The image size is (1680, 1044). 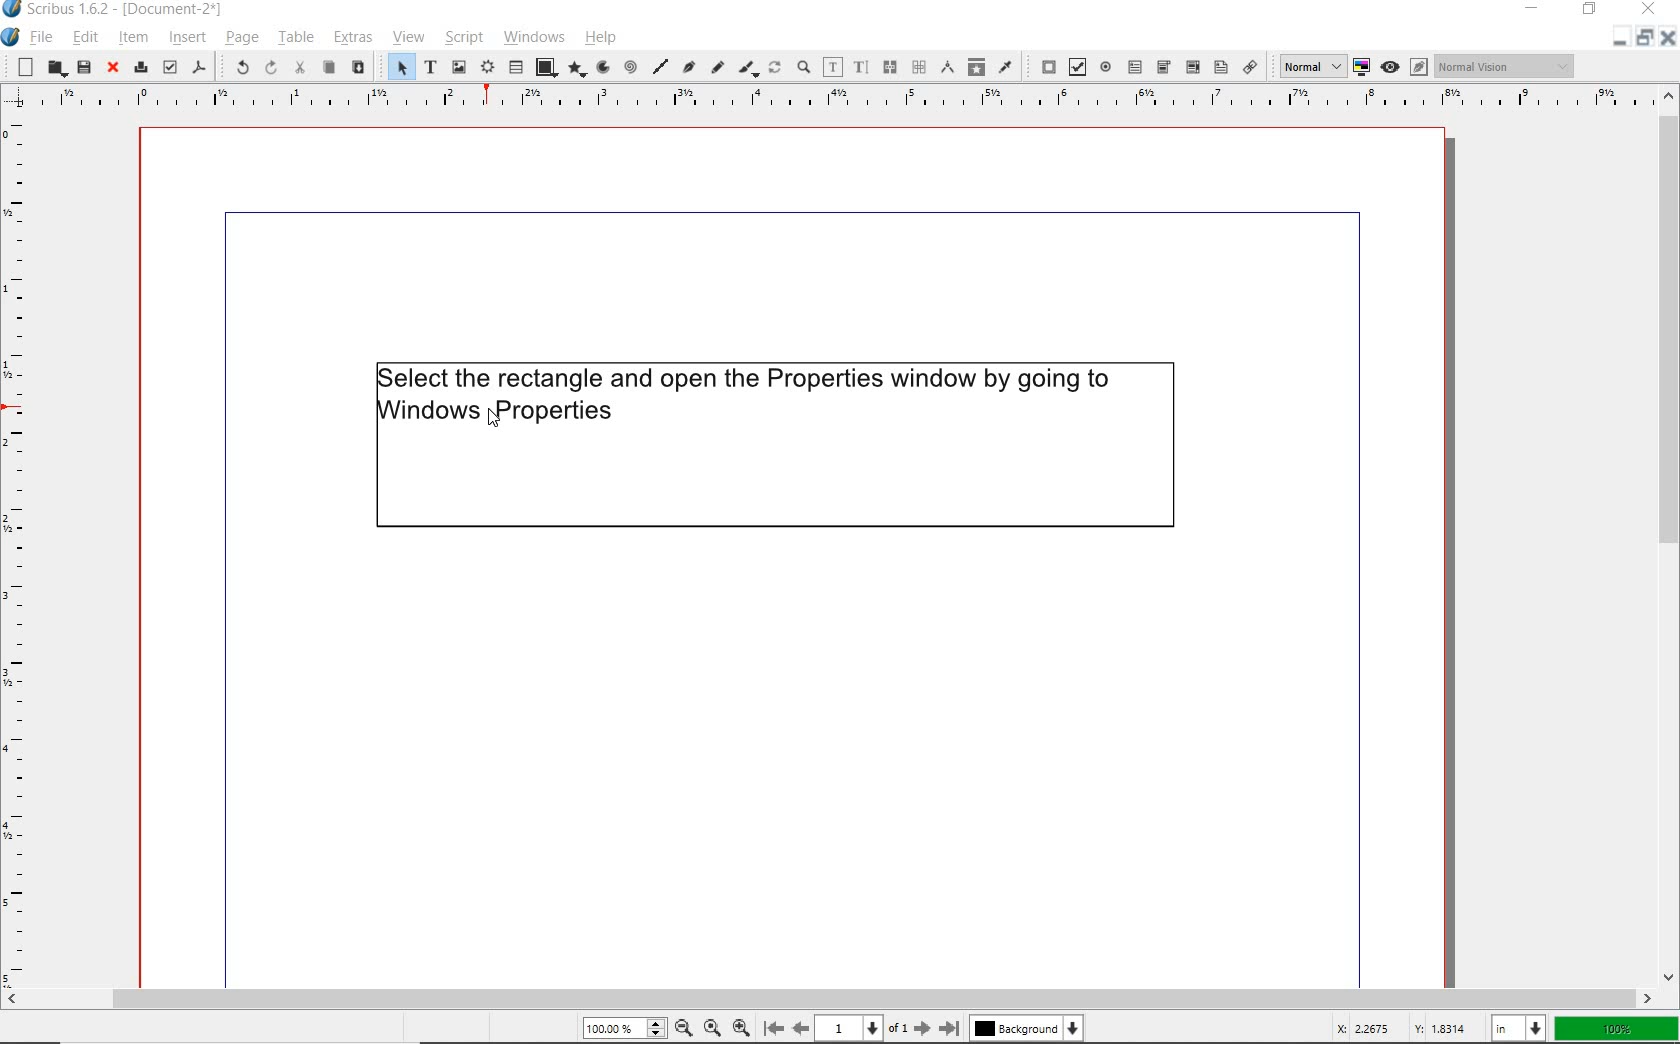 What do you see at coordinates (770, 445) in the screenshot?
I see `elect the rectangle and open the Properties window by going to Windows Properties` at bounding box center [770, 445].